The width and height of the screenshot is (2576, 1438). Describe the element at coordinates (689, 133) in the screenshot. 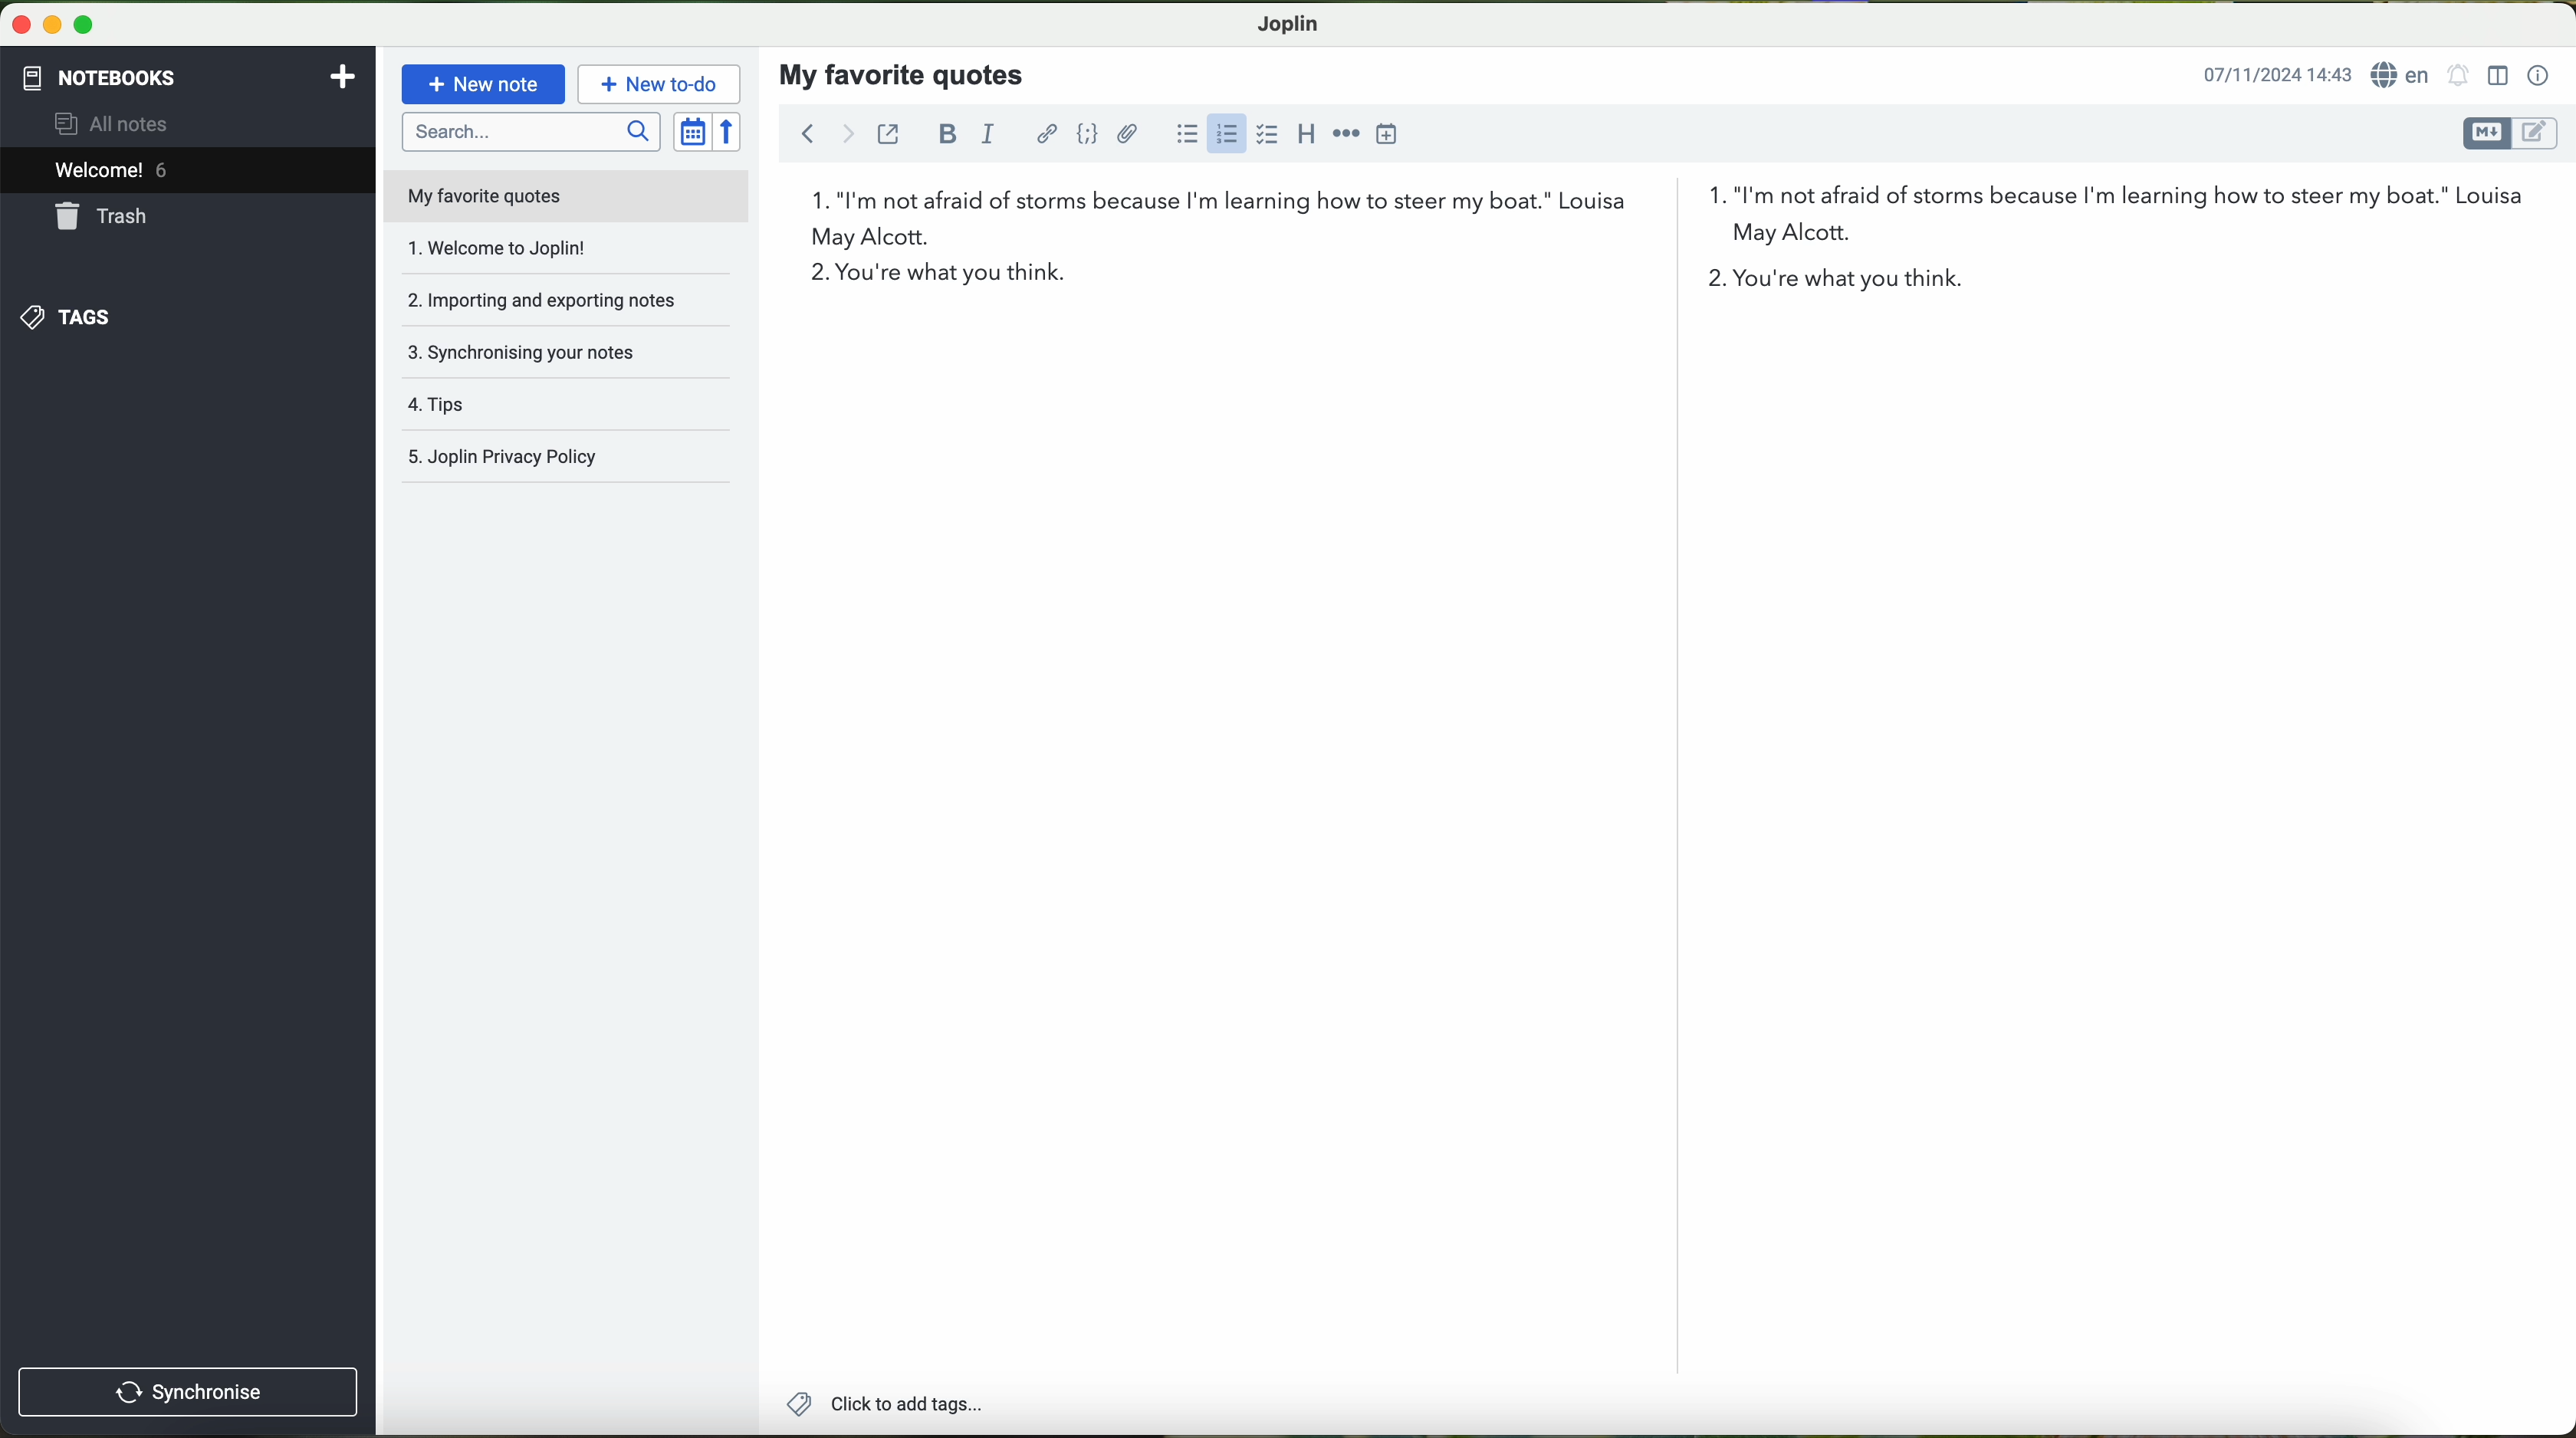

I see `toggle sort order field` at that location.